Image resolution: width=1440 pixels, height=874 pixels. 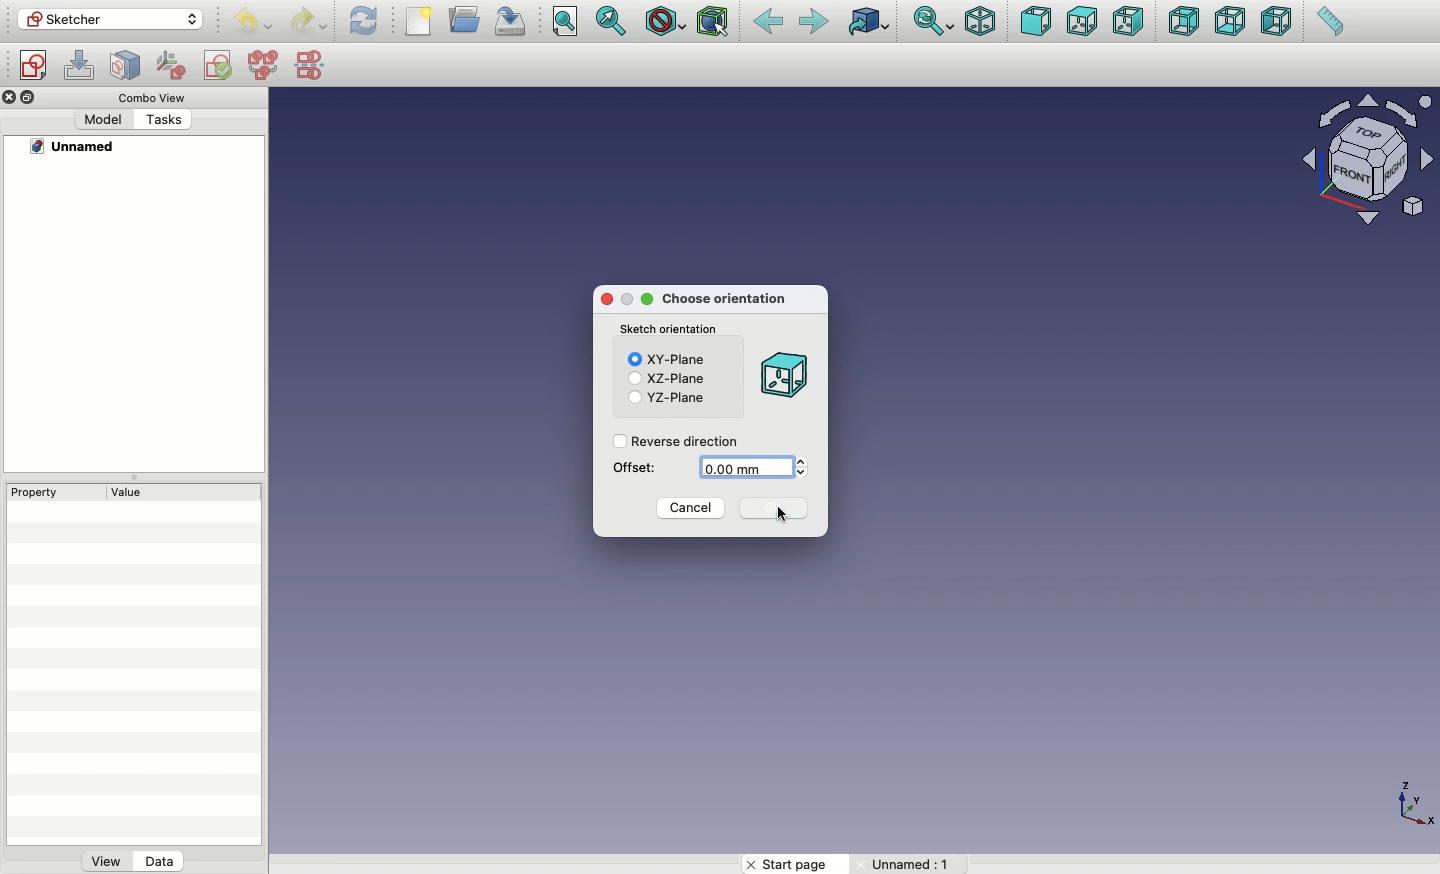 What do you see at coordinates (794, 864) in the screenshot?
I see `Start page` at bounding box center [794, 864].